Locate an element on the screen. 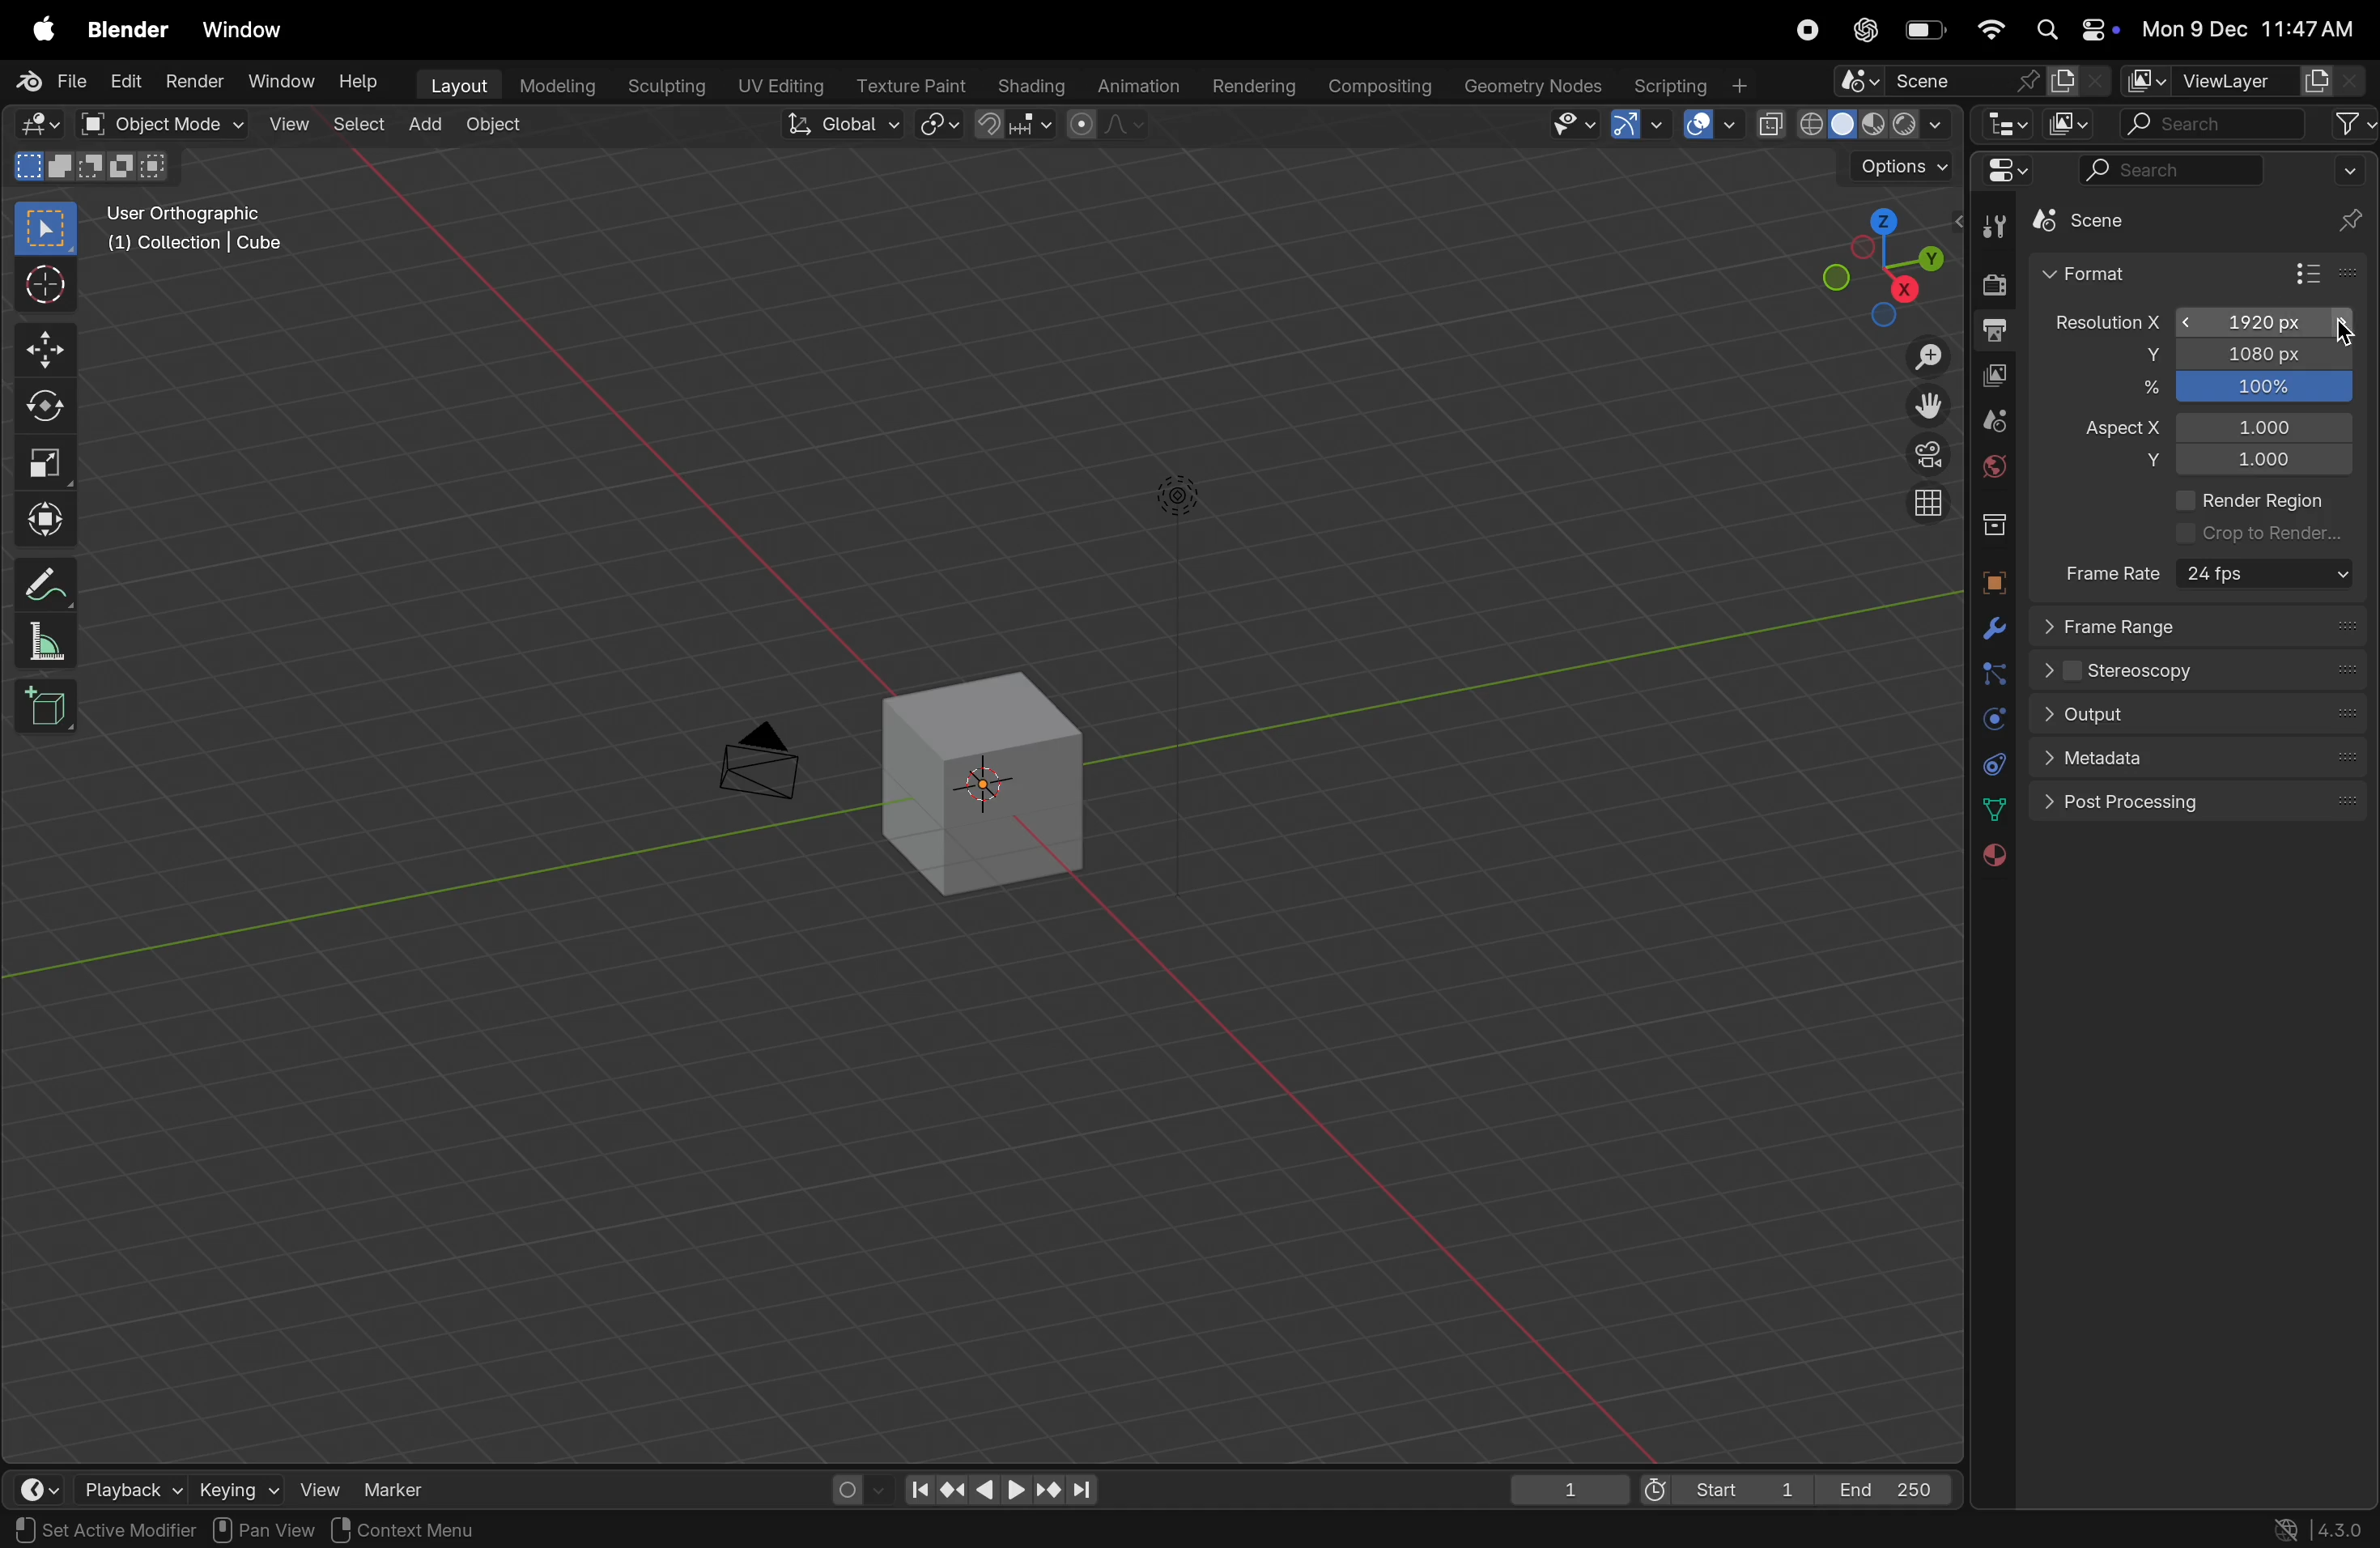  modes is located at coordinates (100, 165).